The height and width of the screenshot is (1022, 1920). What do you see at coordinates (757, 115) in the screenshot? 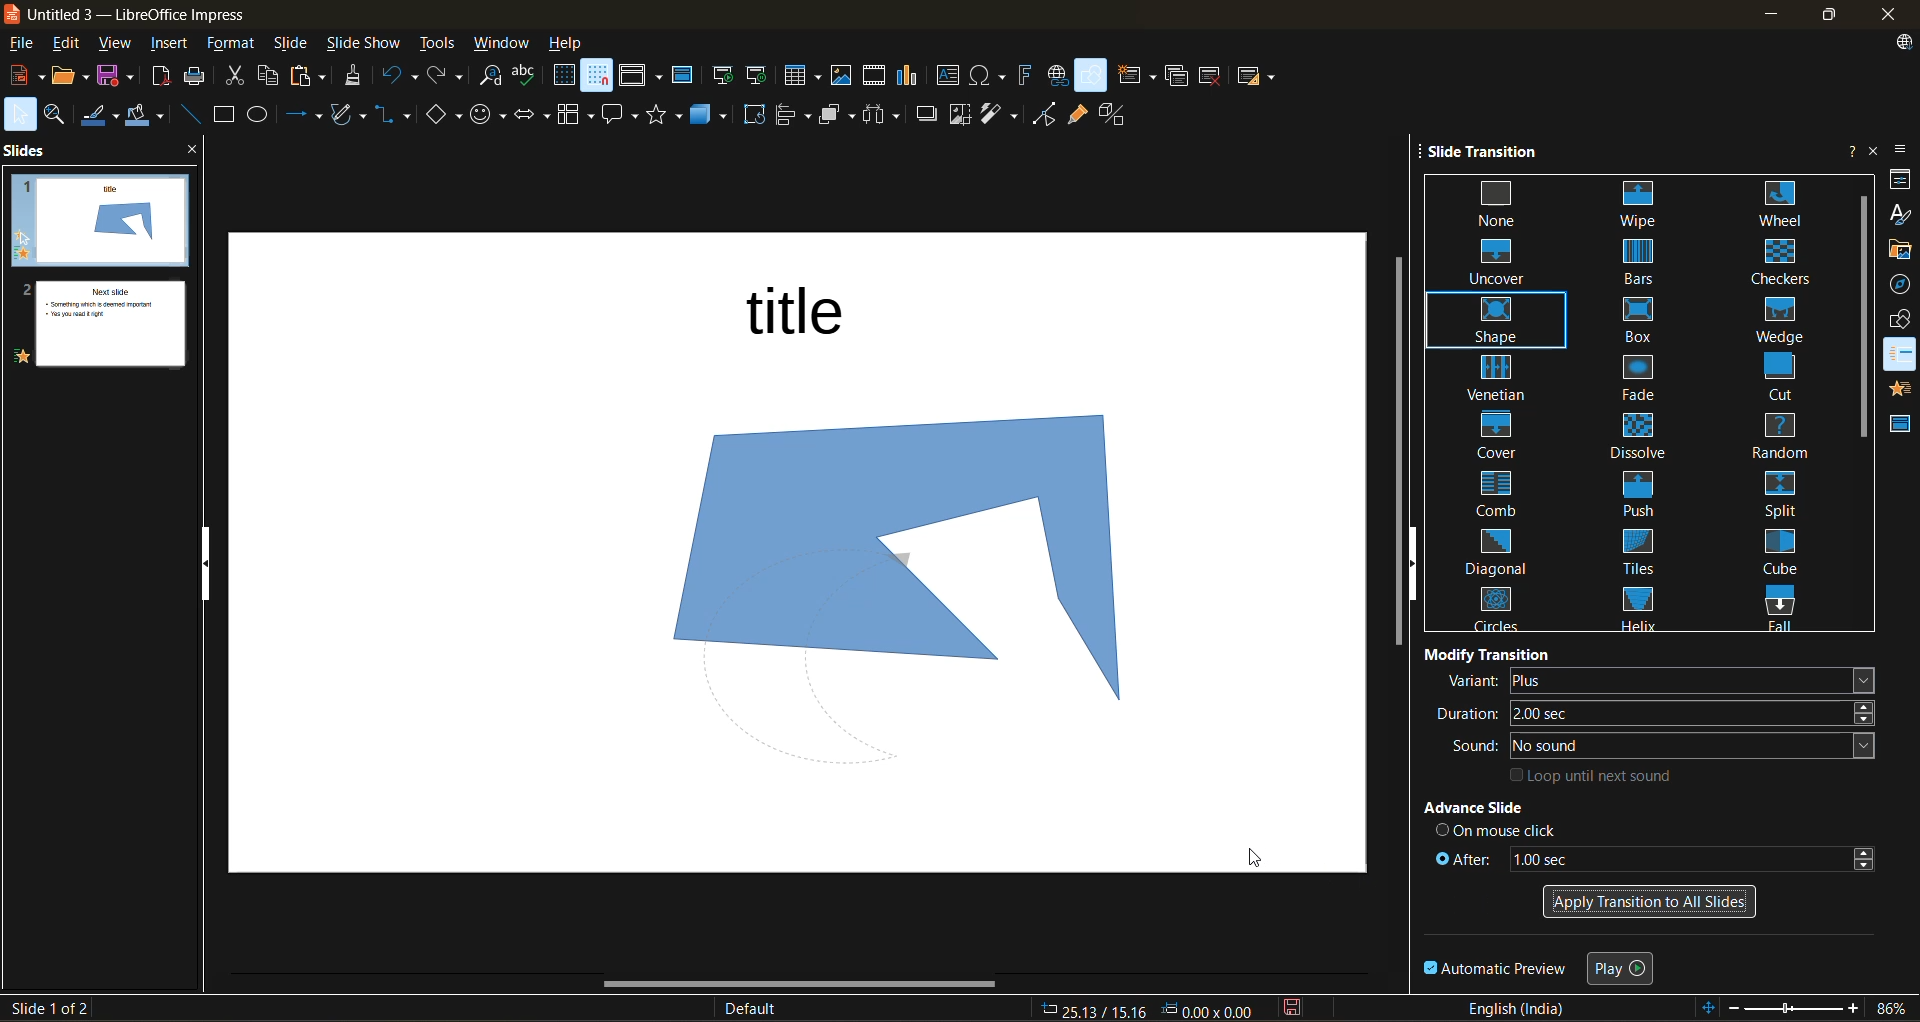
I see `rotate` at bounding box center [757, 115].